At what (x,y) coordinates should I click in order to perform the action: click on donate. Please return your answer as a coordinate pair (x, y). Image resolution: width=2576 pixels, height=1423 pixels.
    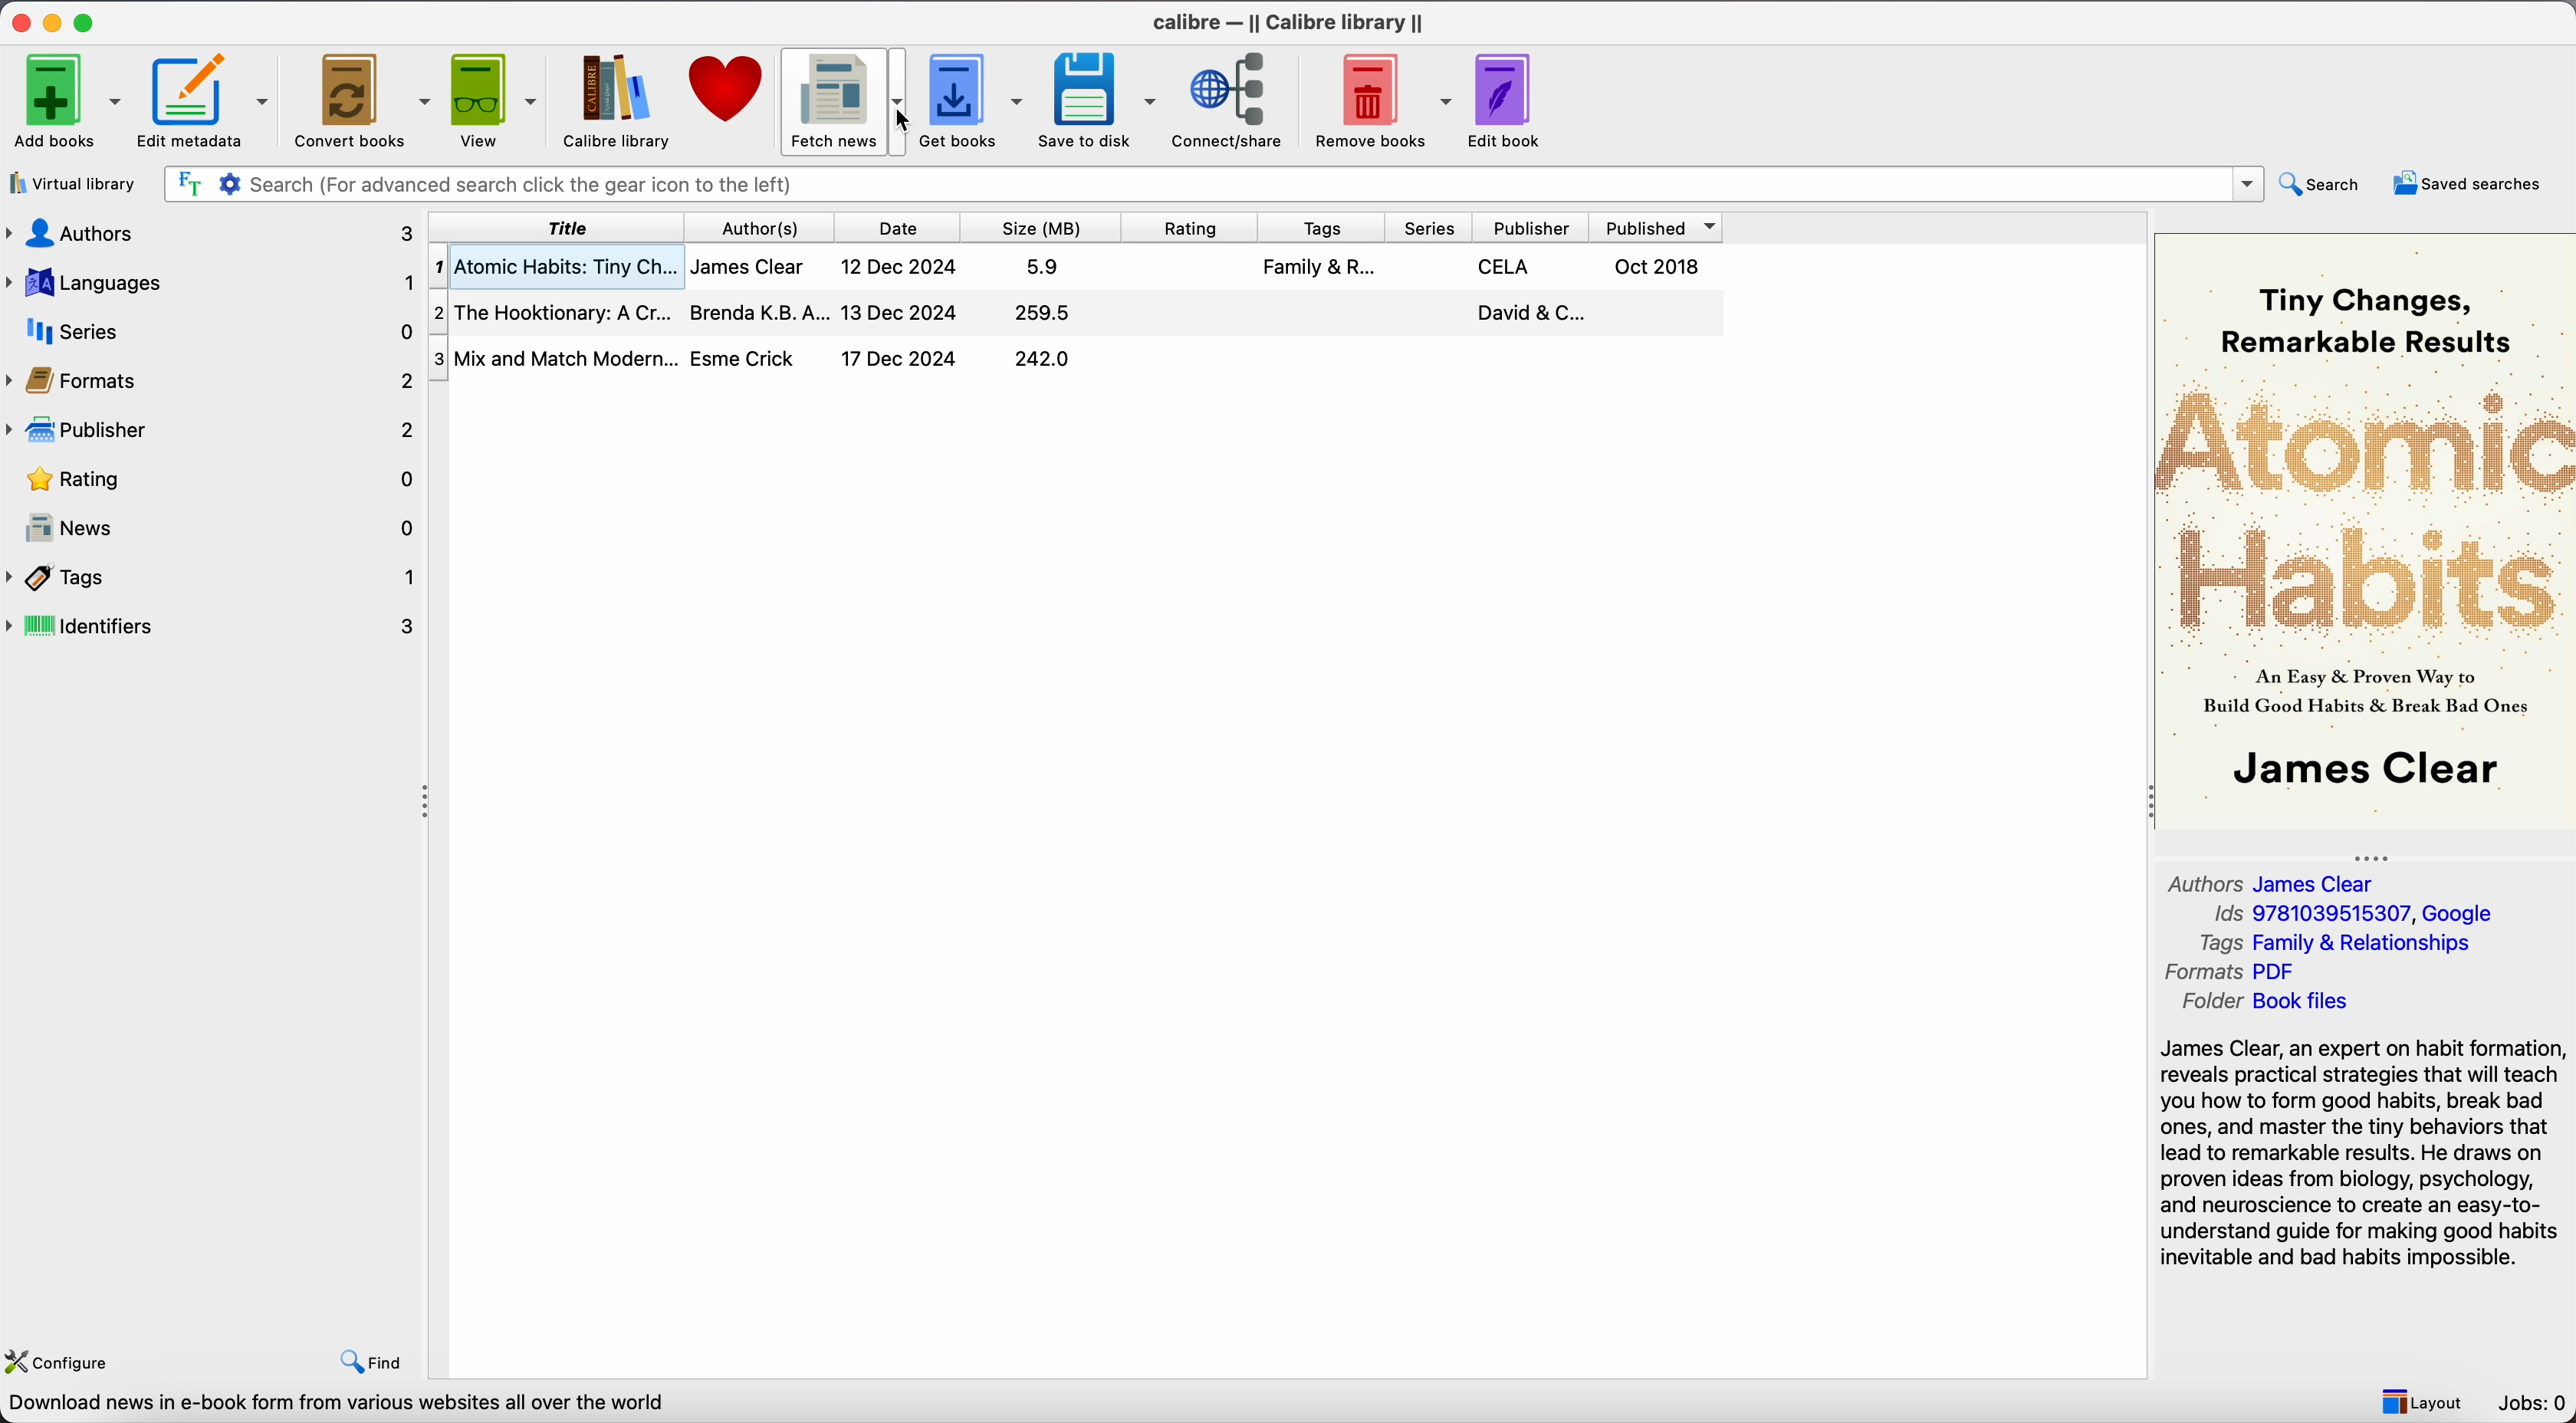
    Looking at the image, I should click on (724, 96).